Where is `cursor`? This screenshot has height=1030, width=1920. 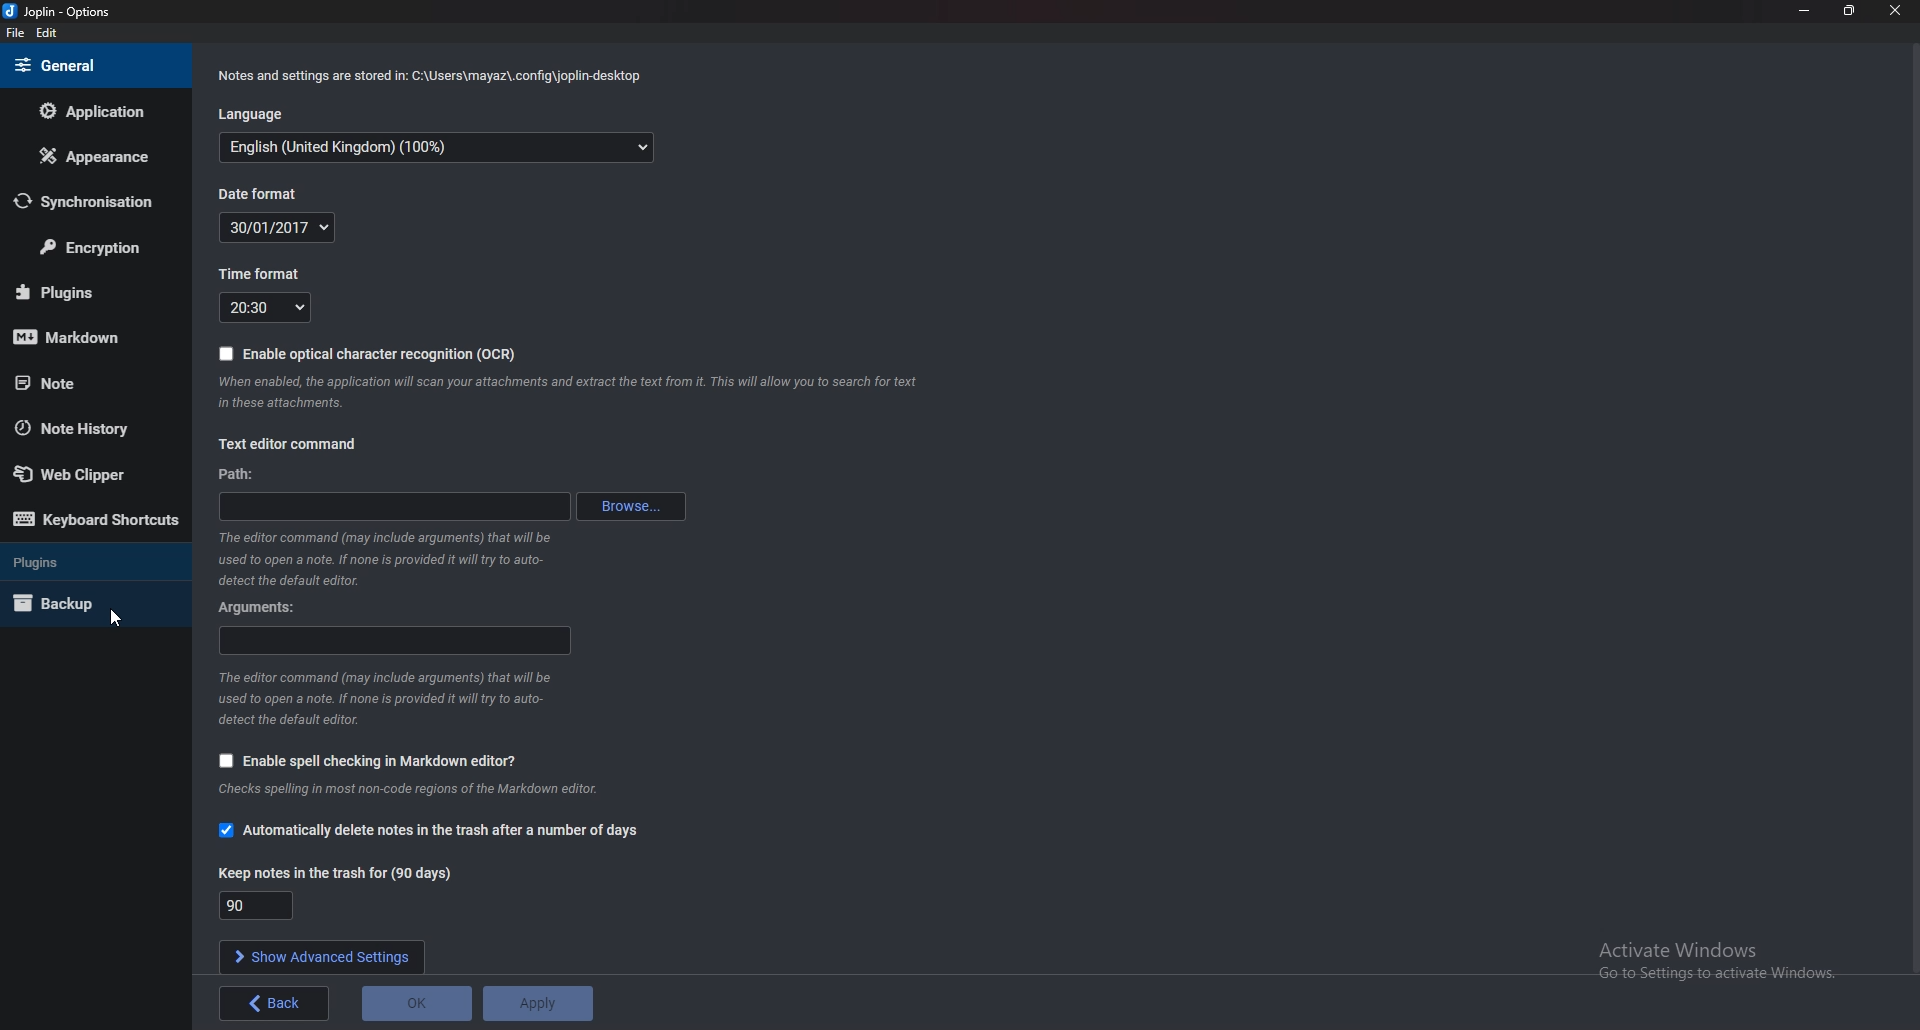
cursor is located at coordinates (115, 618).